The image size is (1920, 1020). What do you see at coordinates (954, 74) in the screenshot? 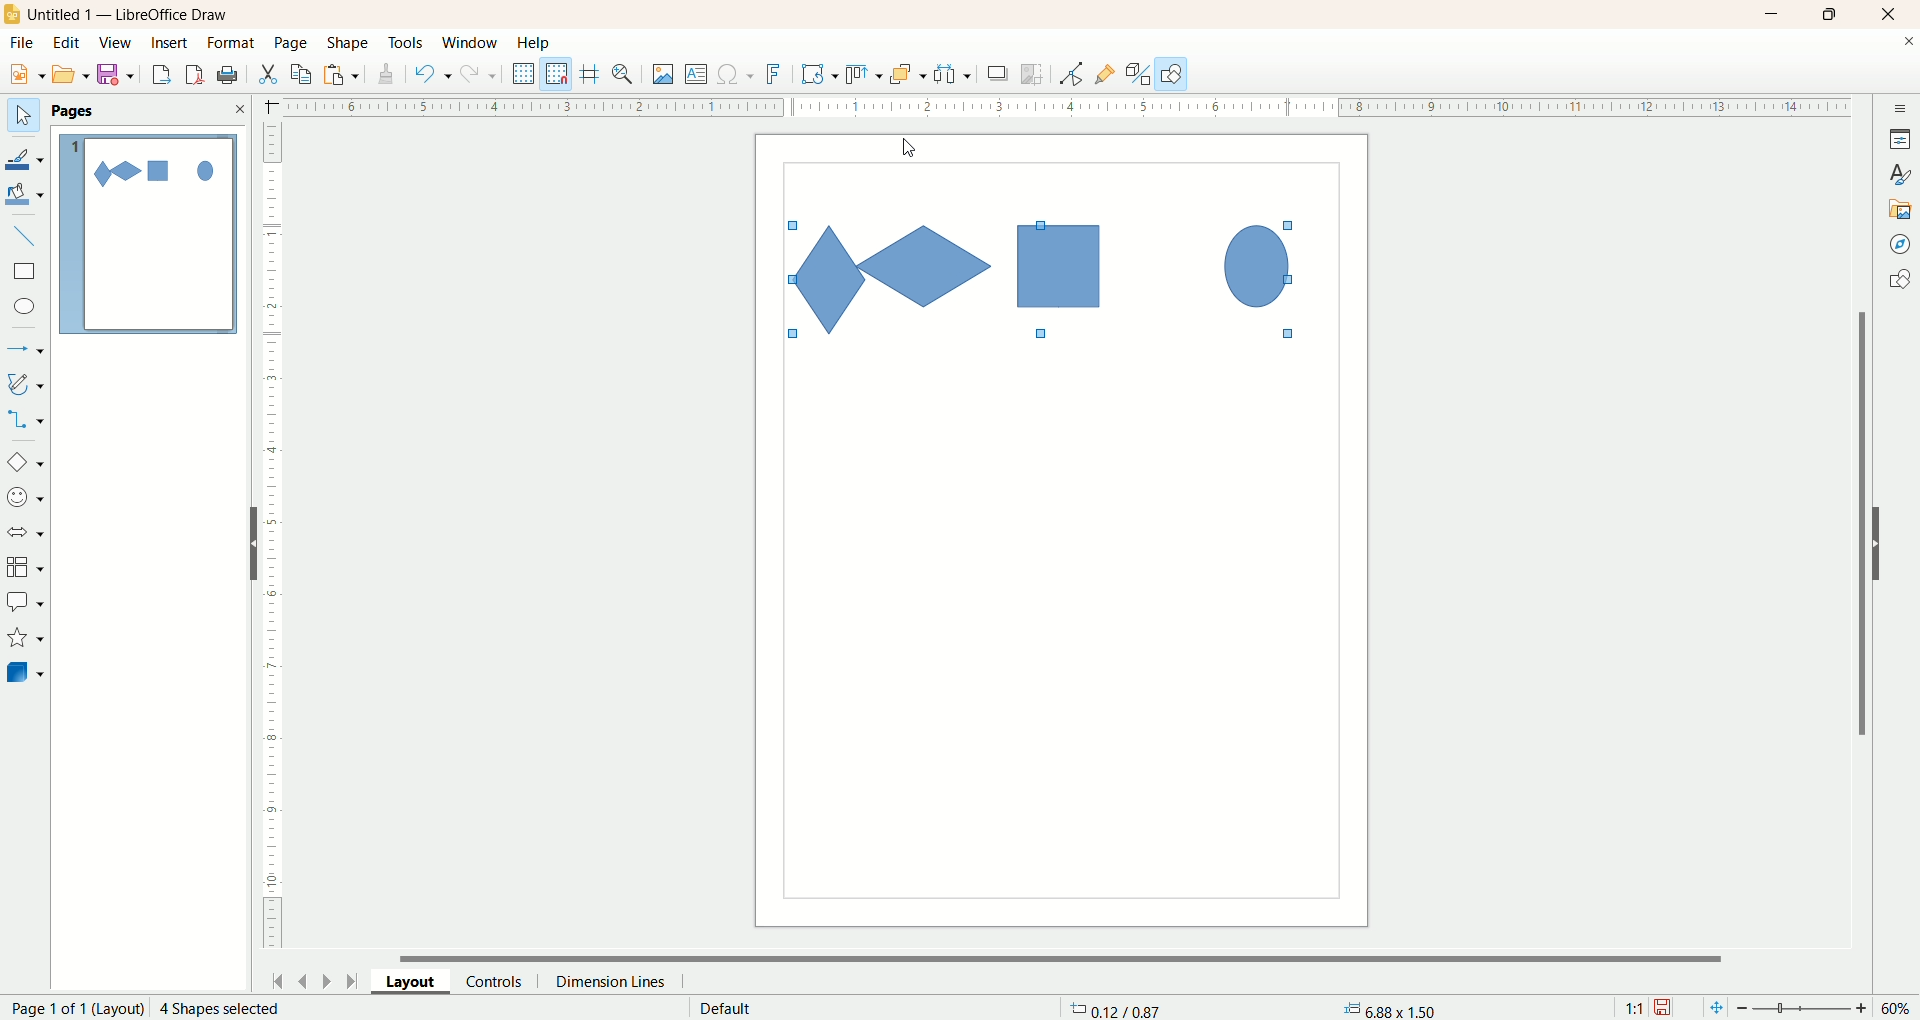
I see `select at least three objects to distribute` at bounding box center [954, 74].